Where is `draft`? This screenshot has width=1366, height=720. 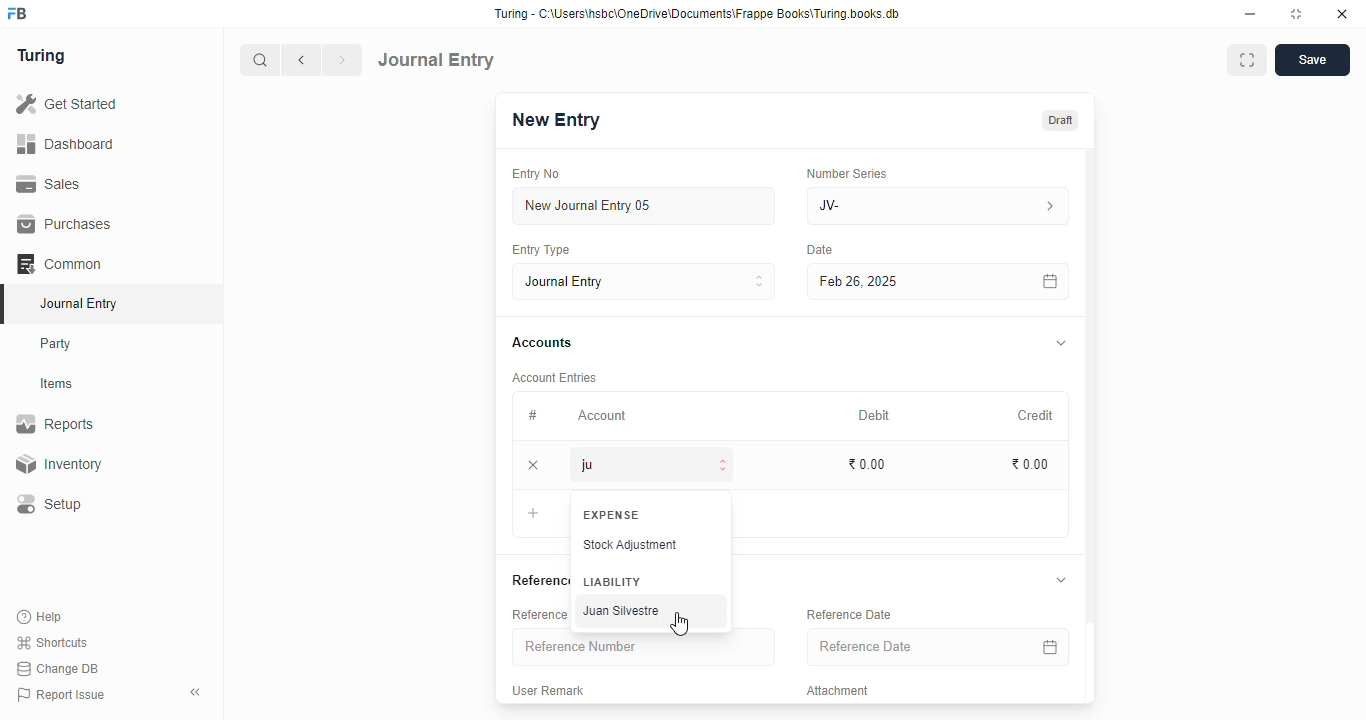
draft is located at coordinates (1059, 120).